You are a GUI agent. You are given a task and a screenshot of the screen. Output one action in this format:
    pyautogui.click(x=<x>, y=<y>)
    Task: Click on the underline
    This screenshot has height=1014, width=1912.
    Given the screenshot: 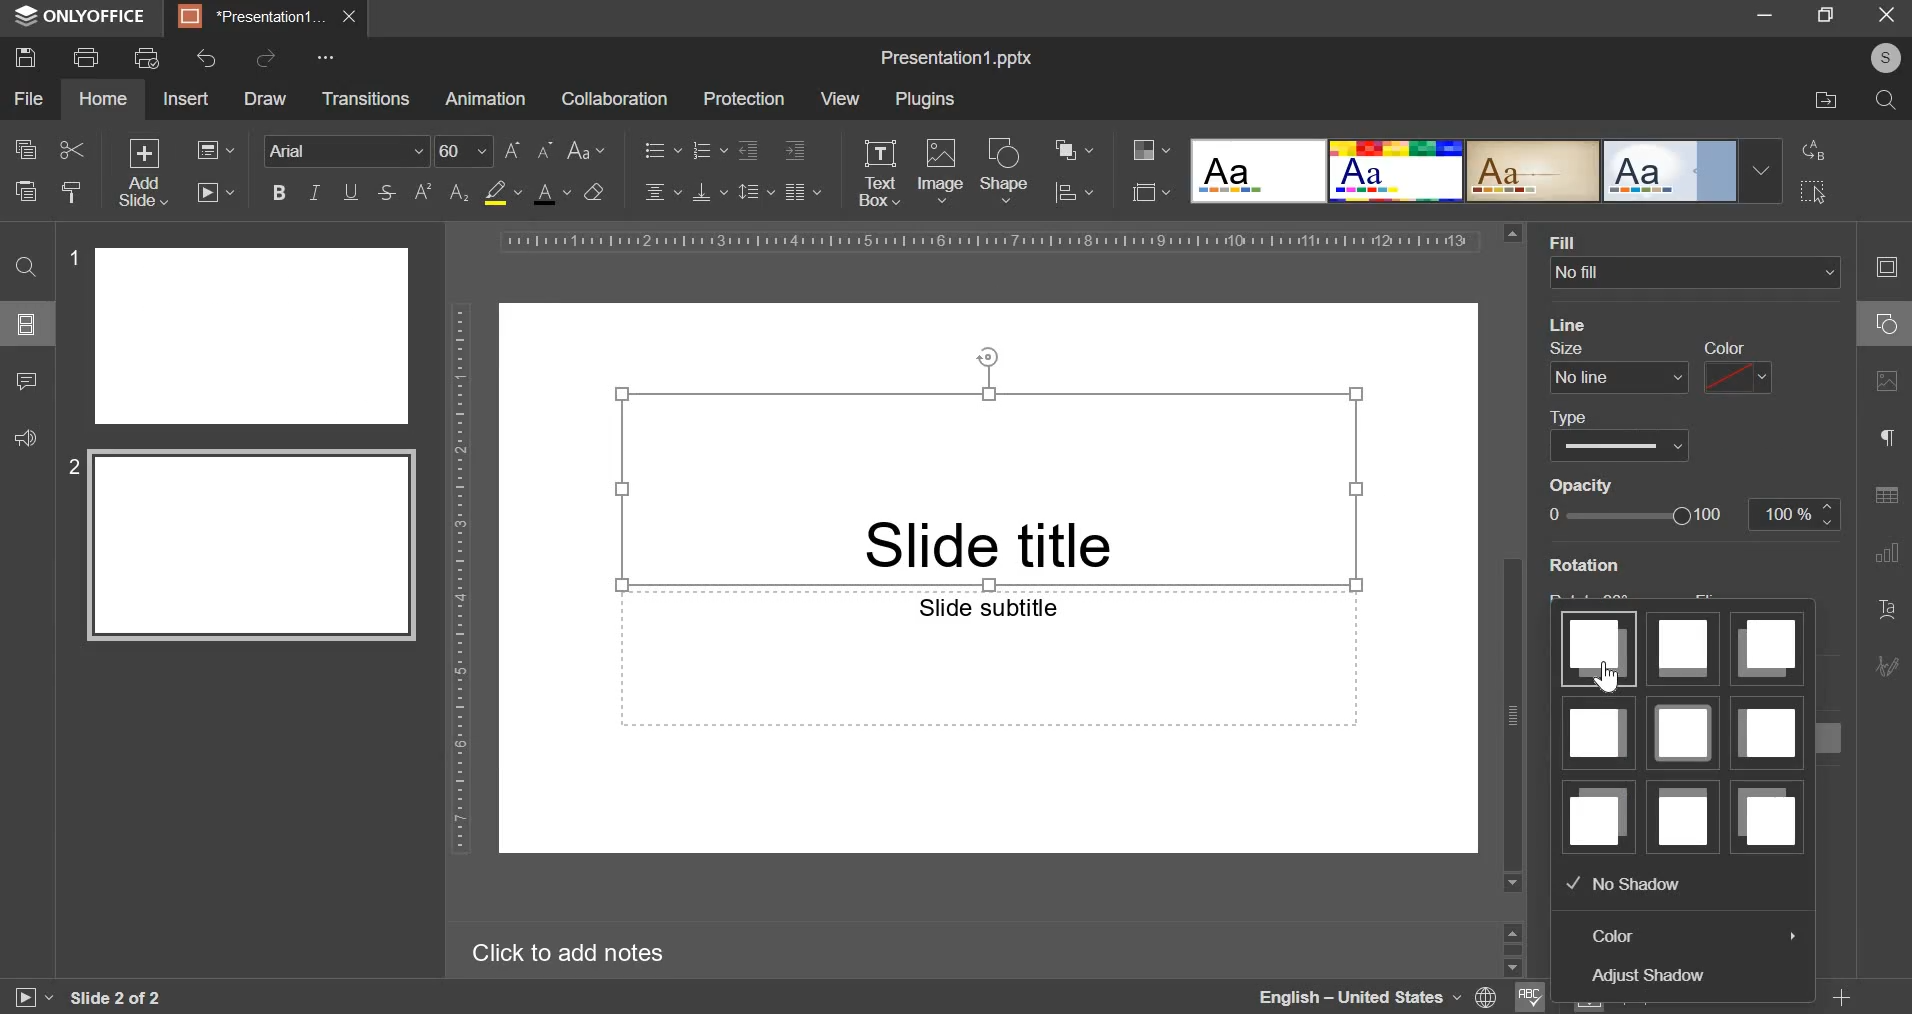 What is the action you would take?
    pyautogui.click(x=350, y=190)
    